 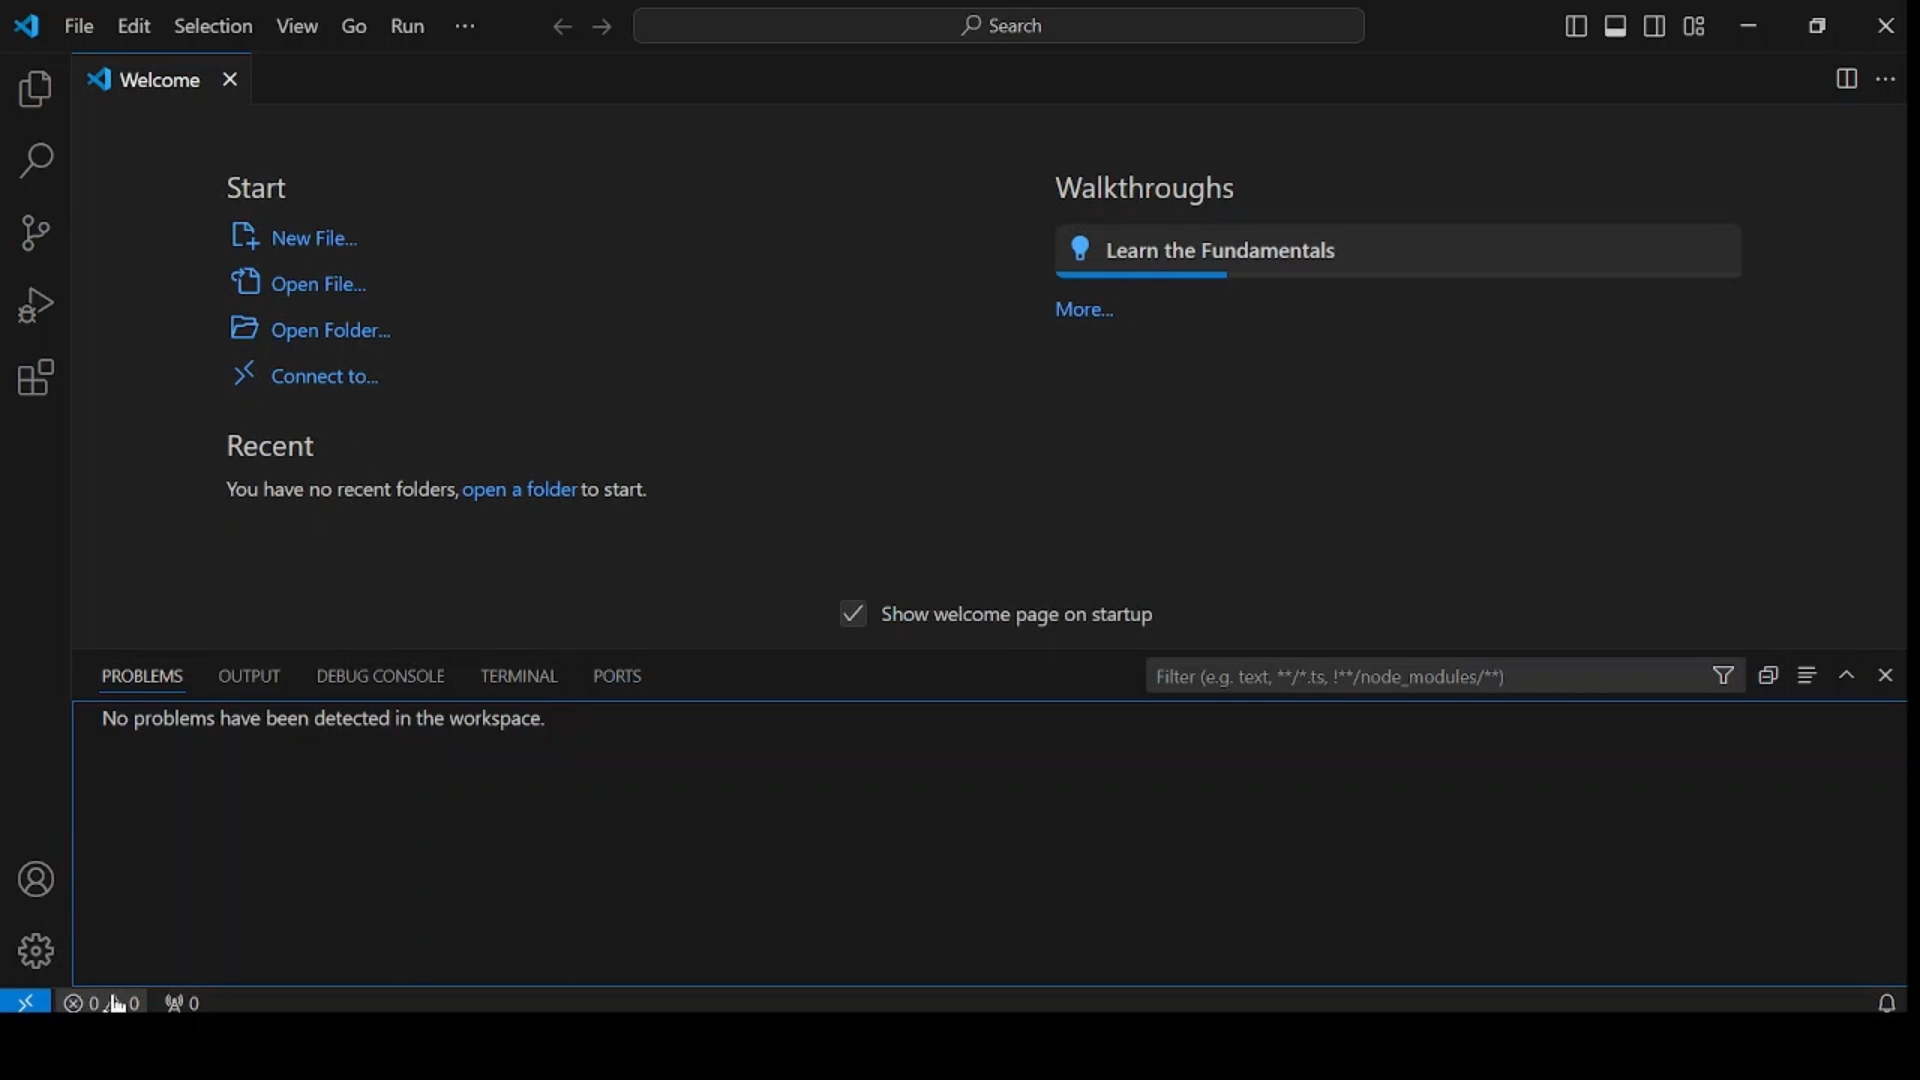 What do you see at coordinates (375, 675) in the screenshot?
I see `debug console` at bounding box center [375, 675].